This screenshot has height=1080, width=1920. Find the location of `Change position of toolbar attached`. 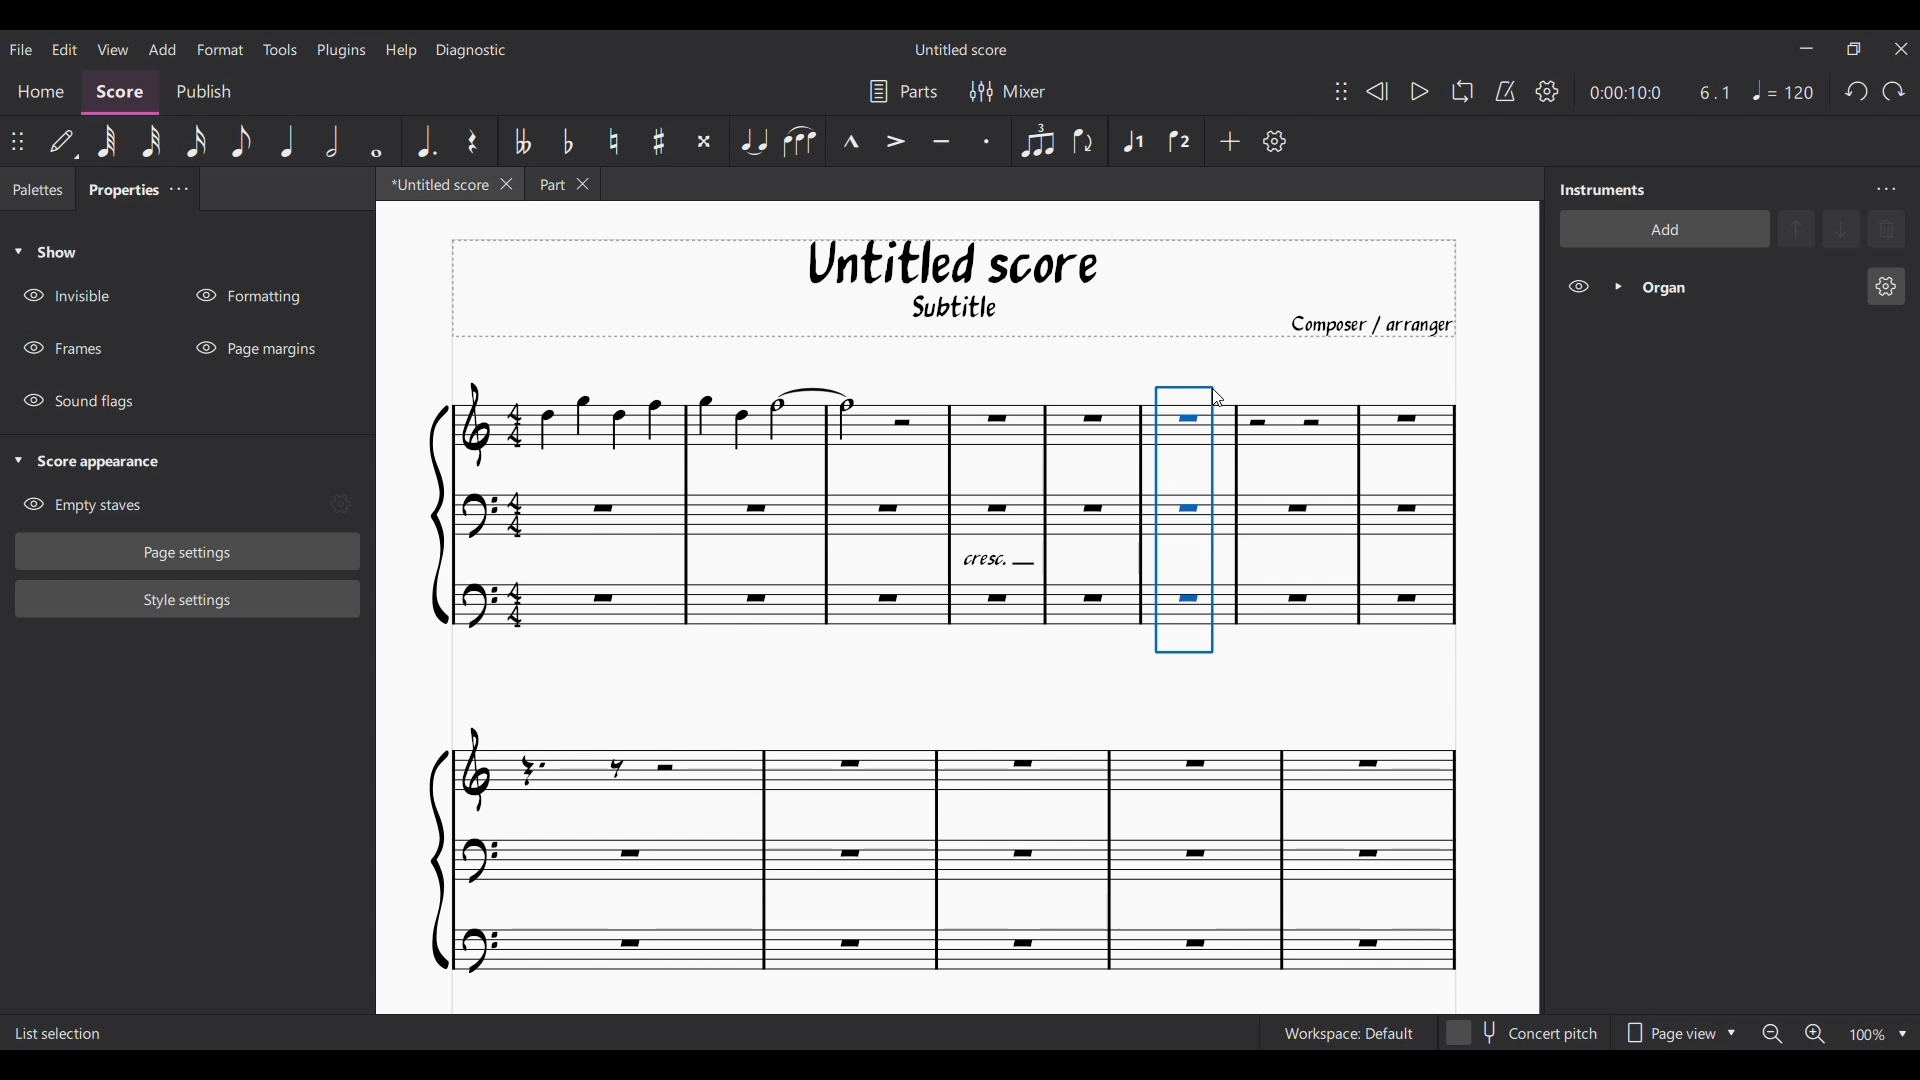

Change position of toolbar attached is located at coordinates (1341, 92).